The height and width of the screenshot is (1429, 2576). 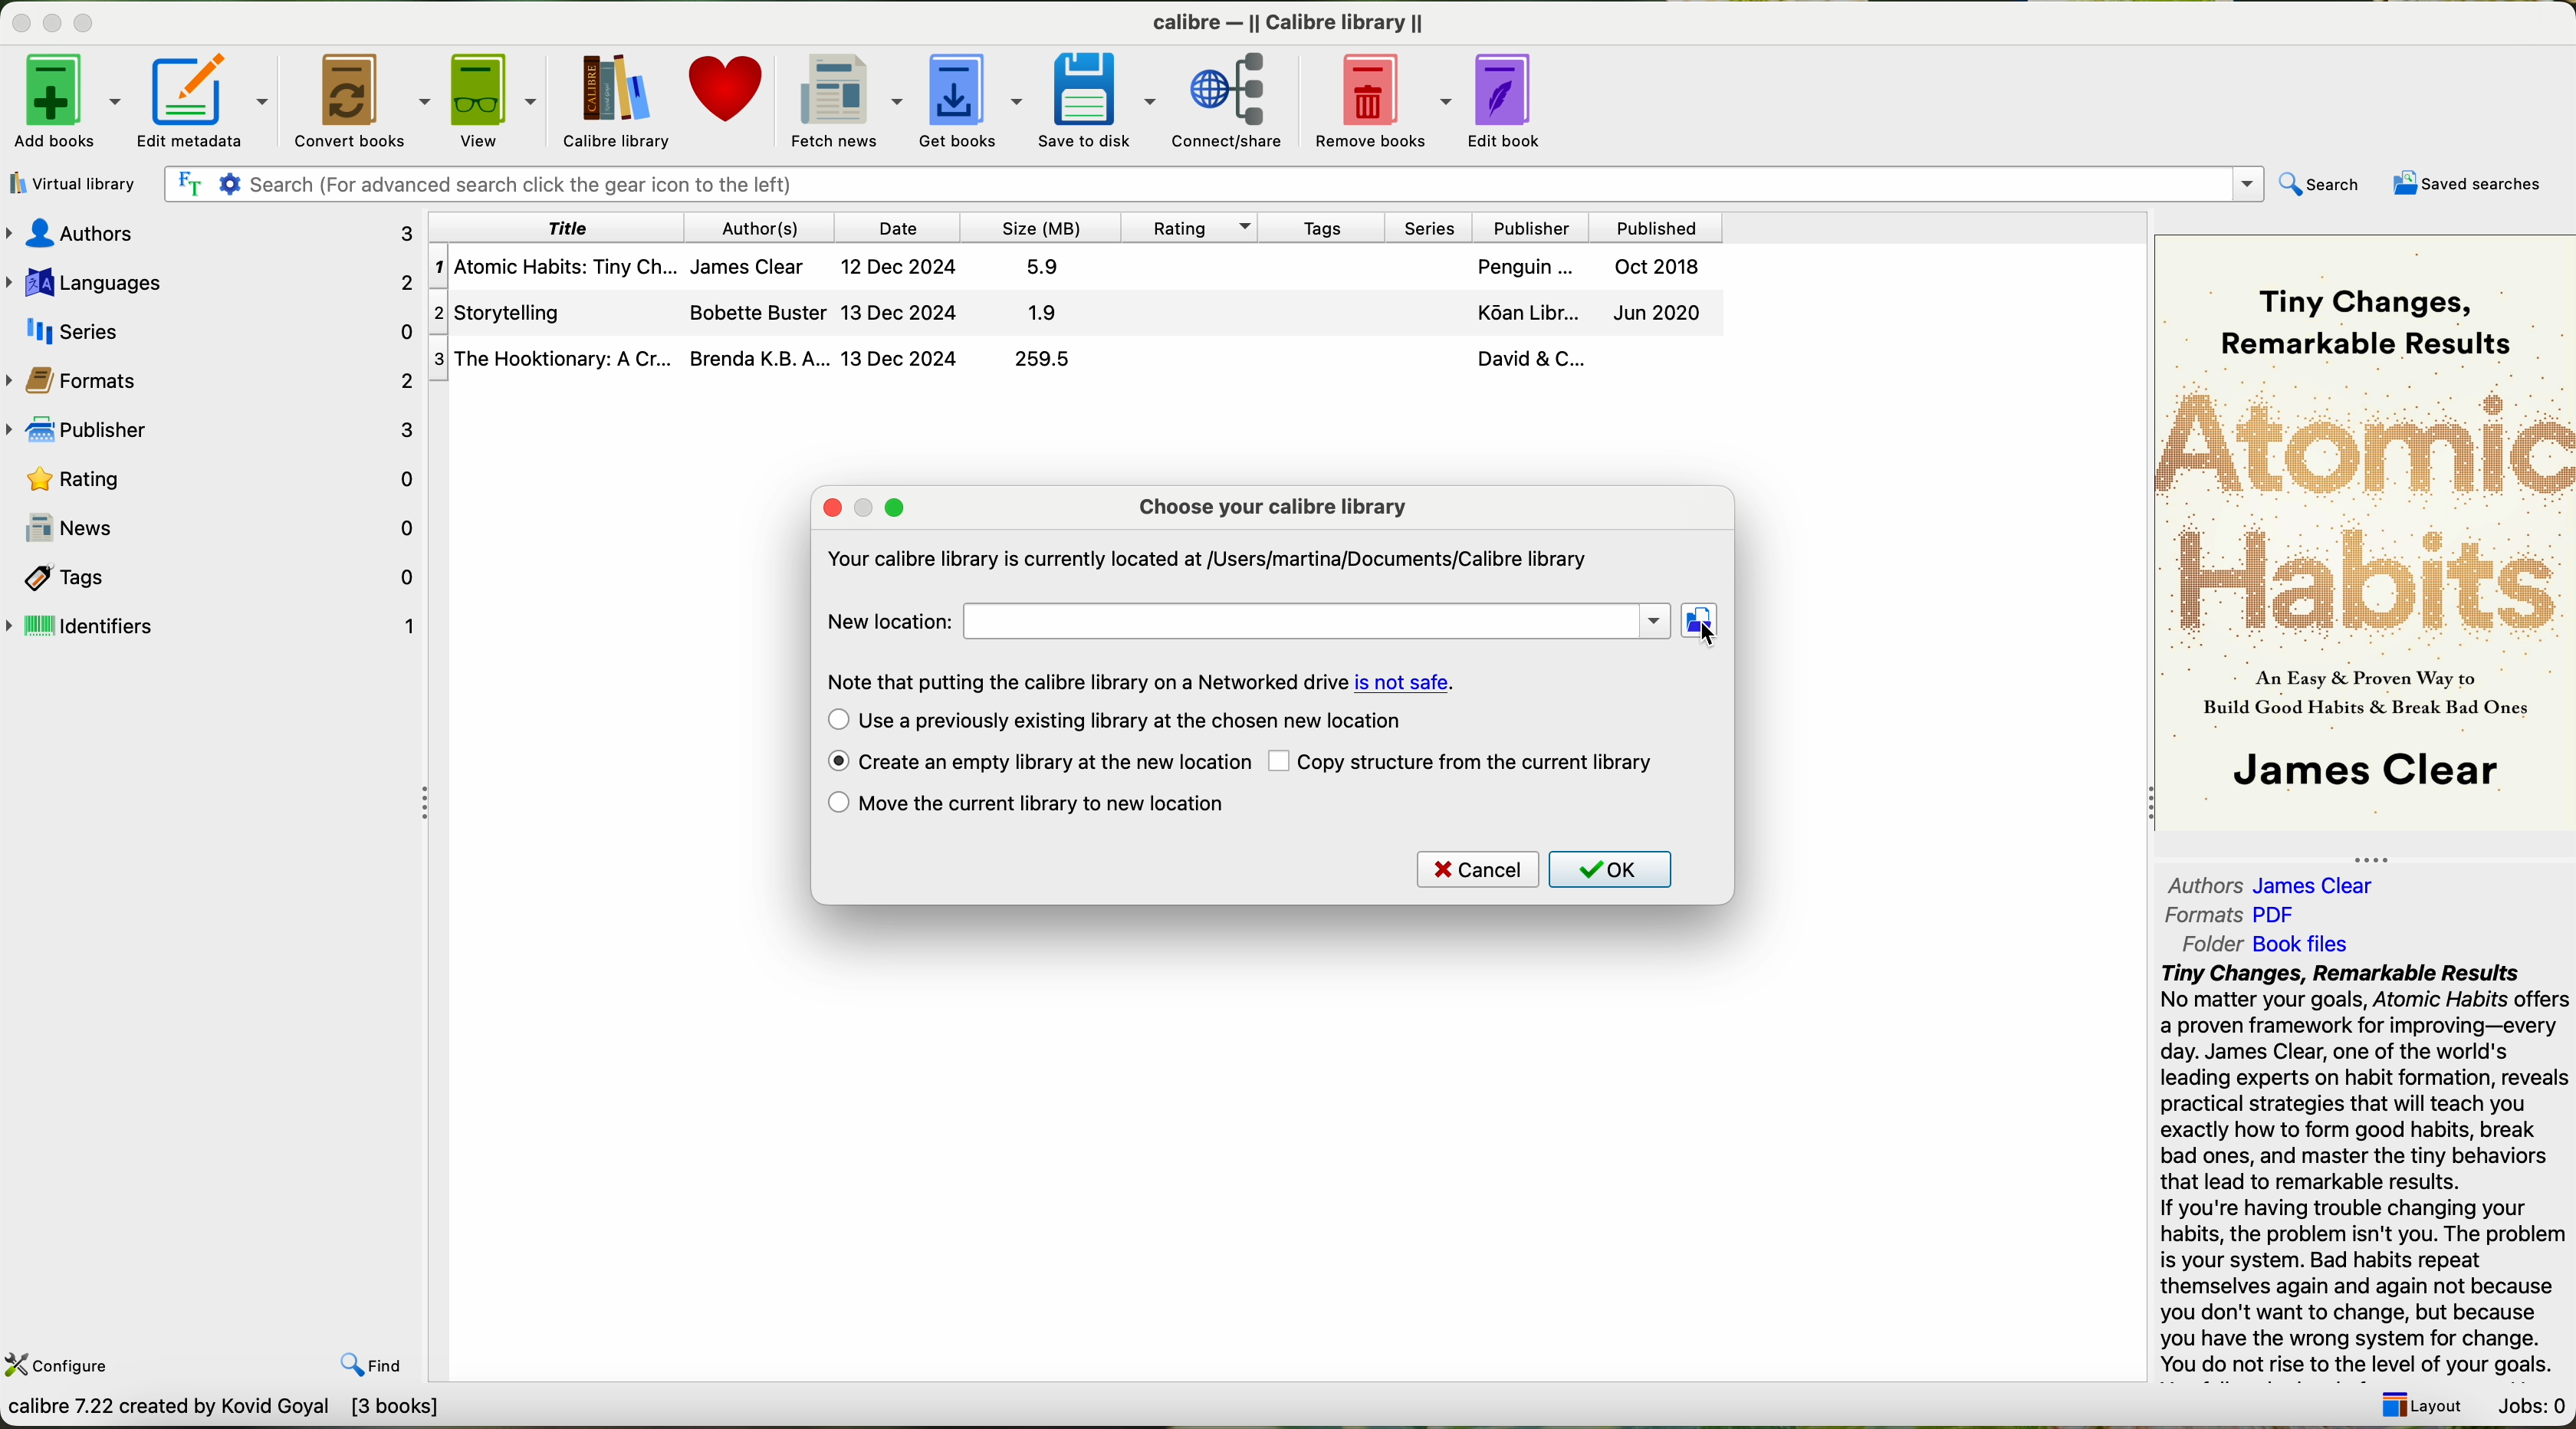 What do you see at coordinates (1513, 97) in the screenshot?
I see `edit book` at bounding box center [1513, 97].